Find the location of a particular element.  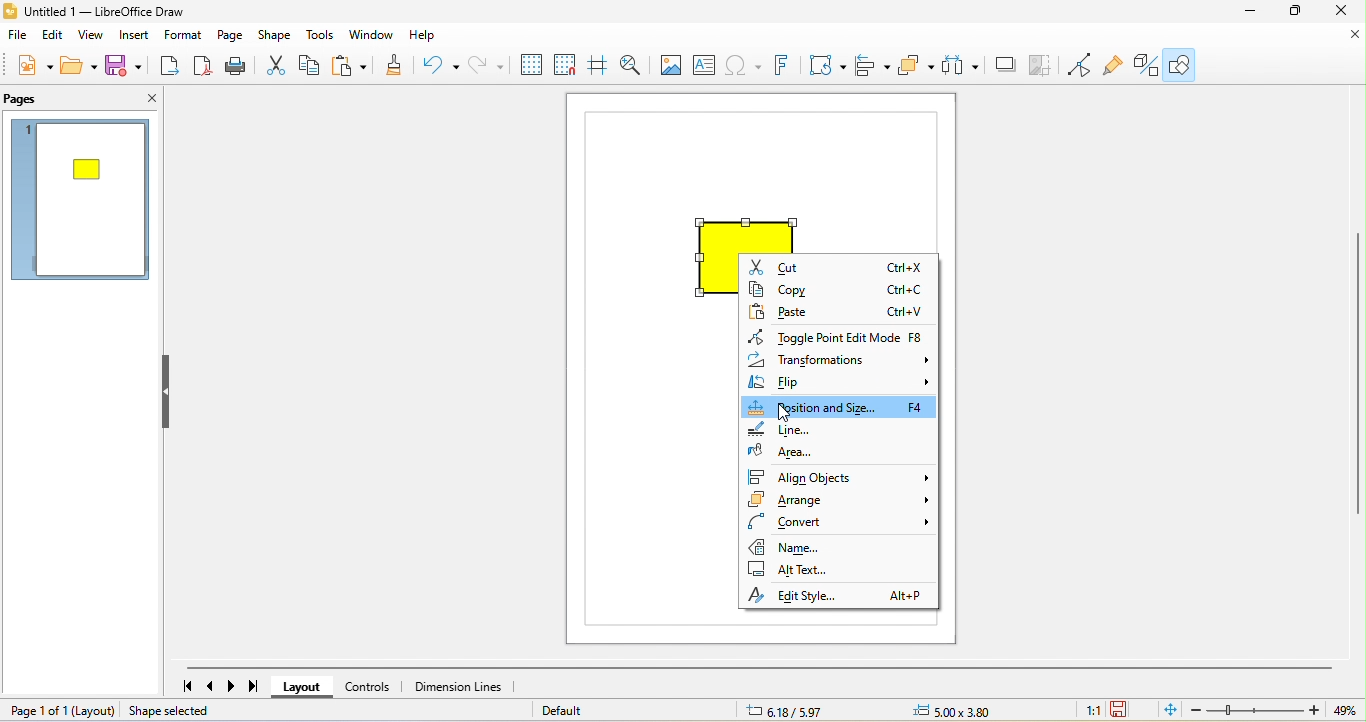

8.29/7.64 is located at coordinates (816, 710).